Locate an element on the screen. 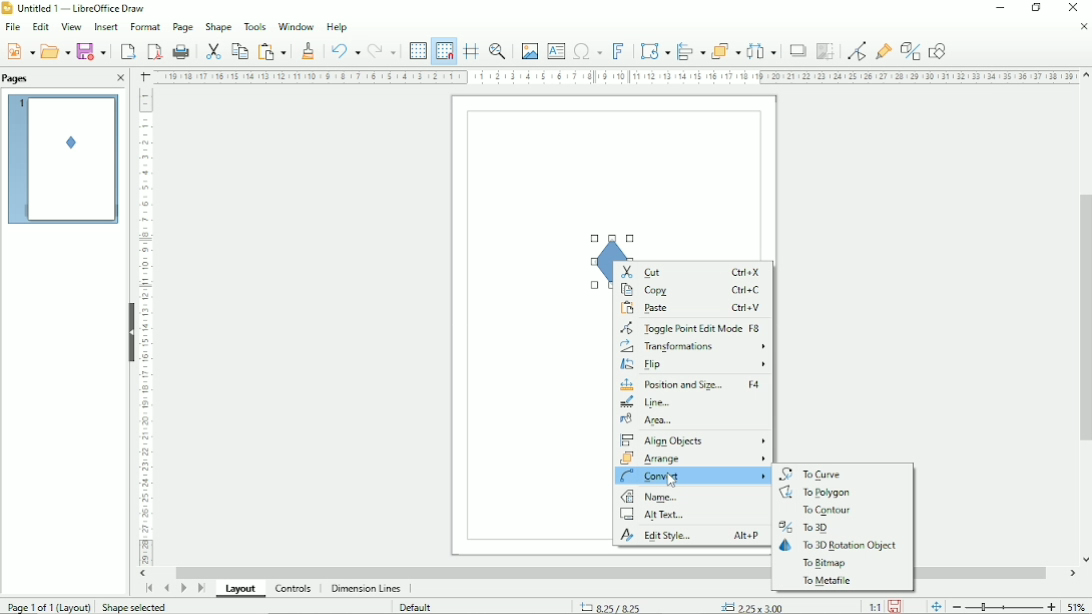 This screenshot has width=1092, height=614. Minimize is located at coordinates (1000, 9).